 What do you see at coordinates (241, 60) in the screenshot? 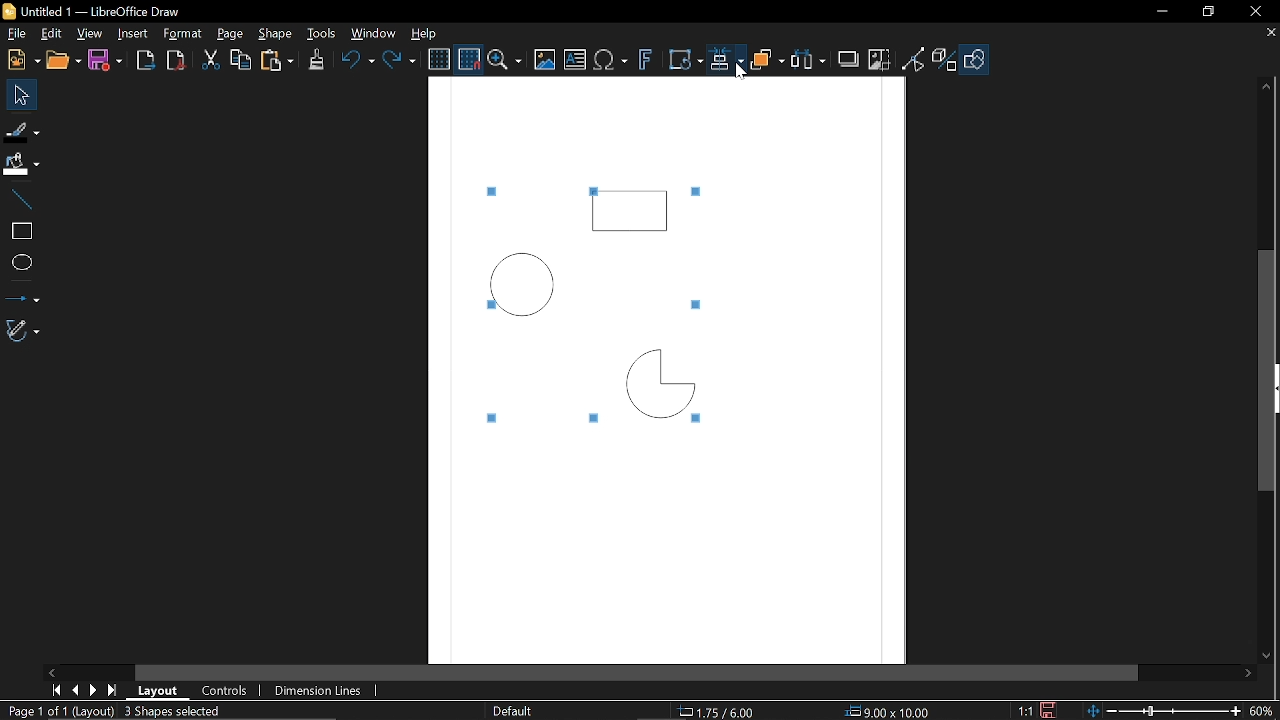
I see `Copy` at bounding box center [241, 60].